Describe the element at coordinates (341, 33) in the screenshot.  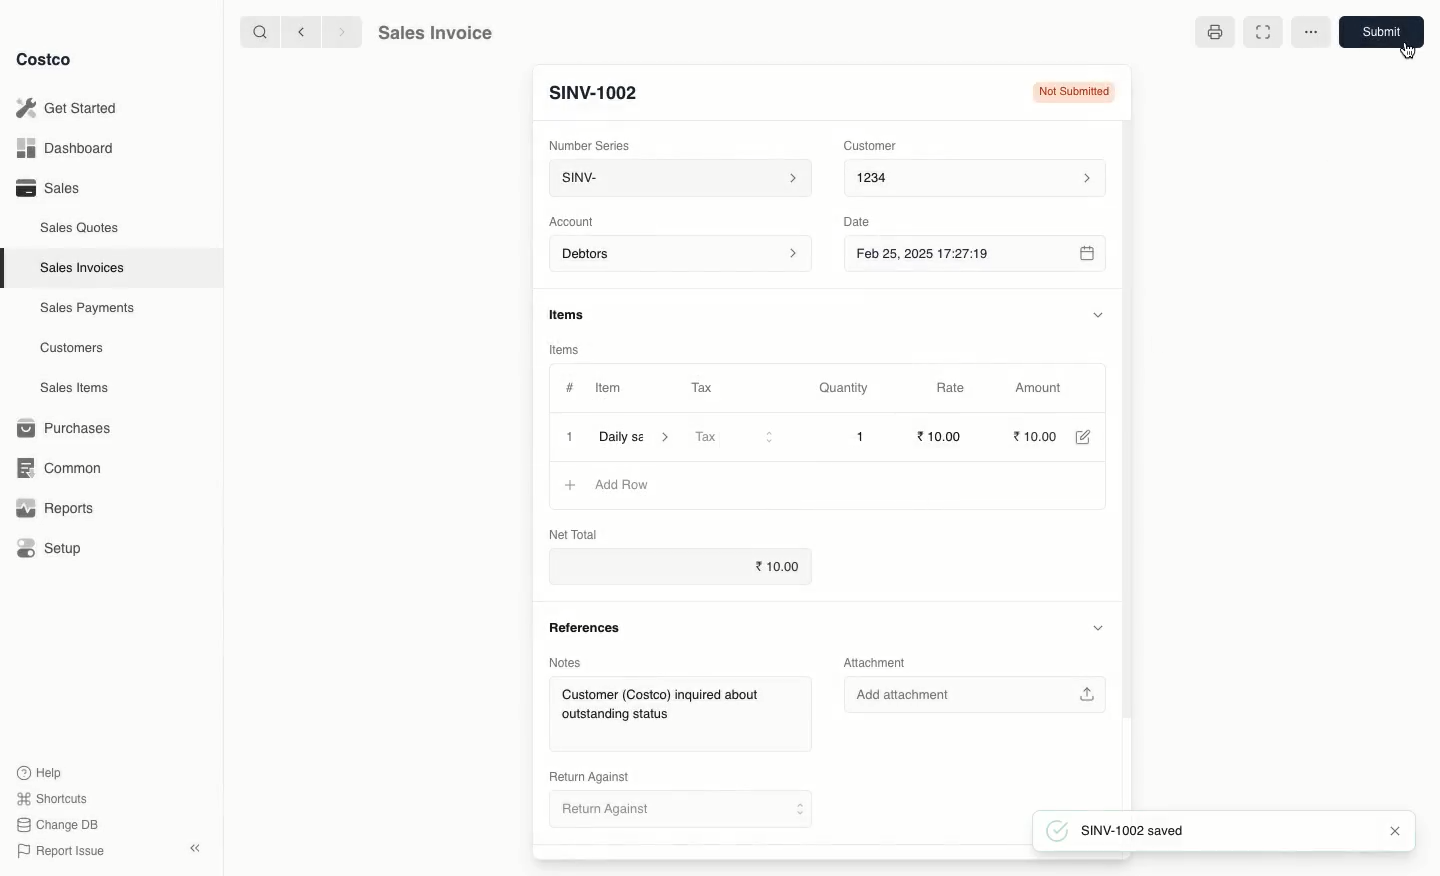
I see `Forward` at that location.